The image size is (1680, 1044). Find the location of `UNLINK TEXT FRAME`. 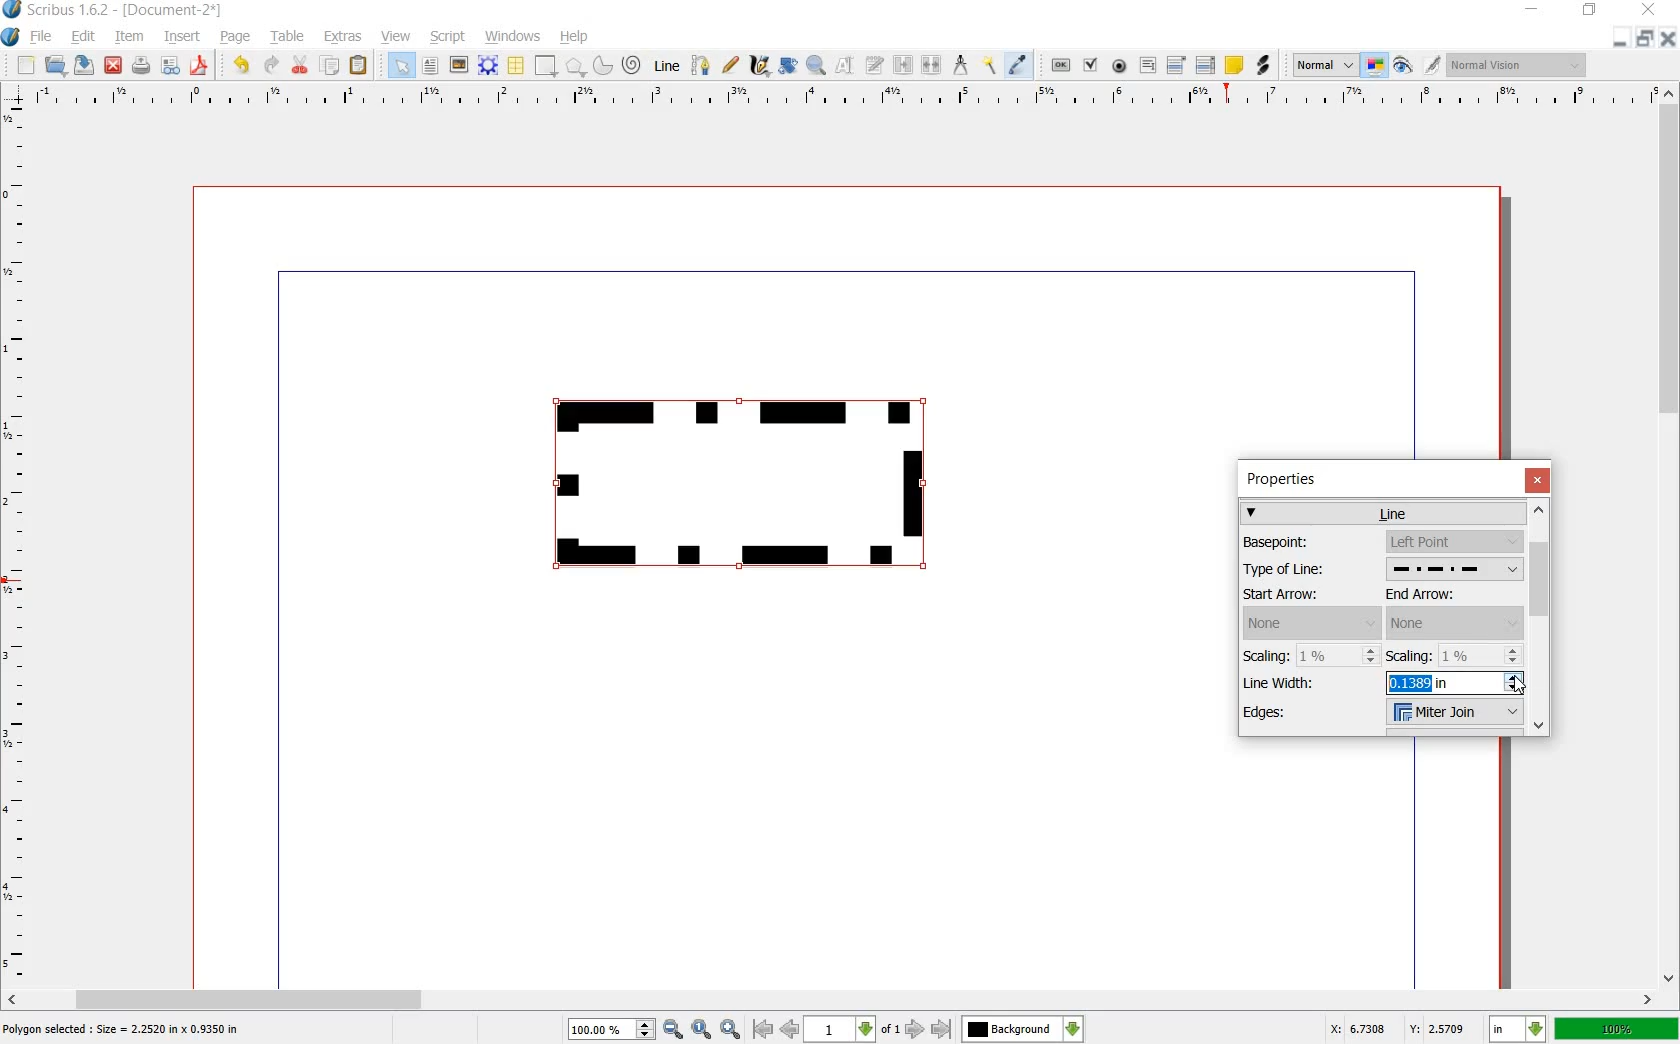

UNLINK TEXT FRAME is located at coordinates (933, 66).